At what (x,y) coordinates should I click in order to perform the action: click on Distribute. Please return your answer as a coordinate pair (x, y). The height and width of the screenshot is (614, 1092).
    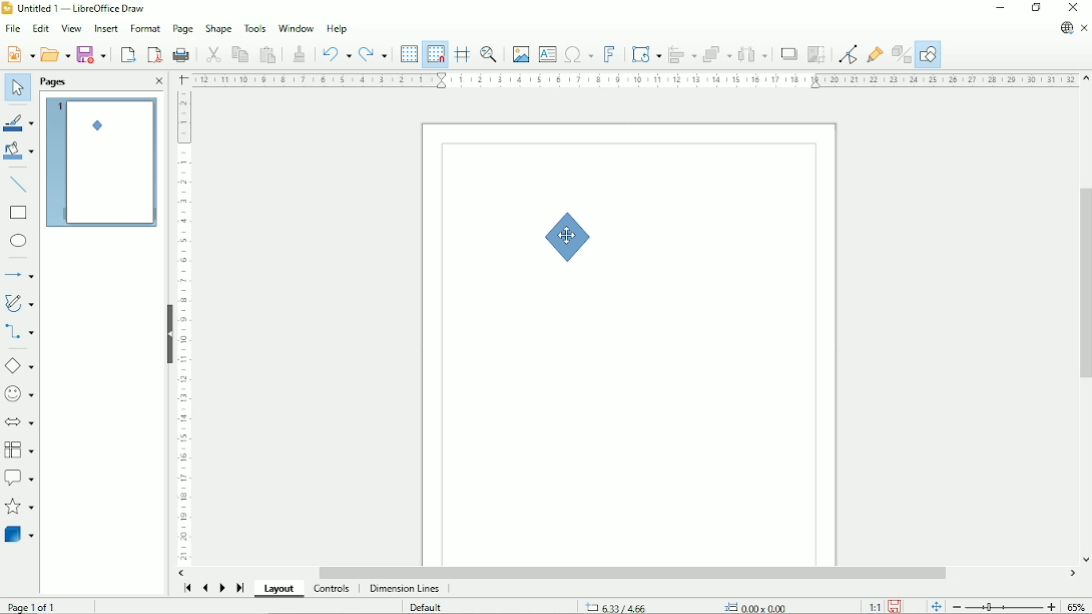
    Looking at the image, I should click on (753, 53).